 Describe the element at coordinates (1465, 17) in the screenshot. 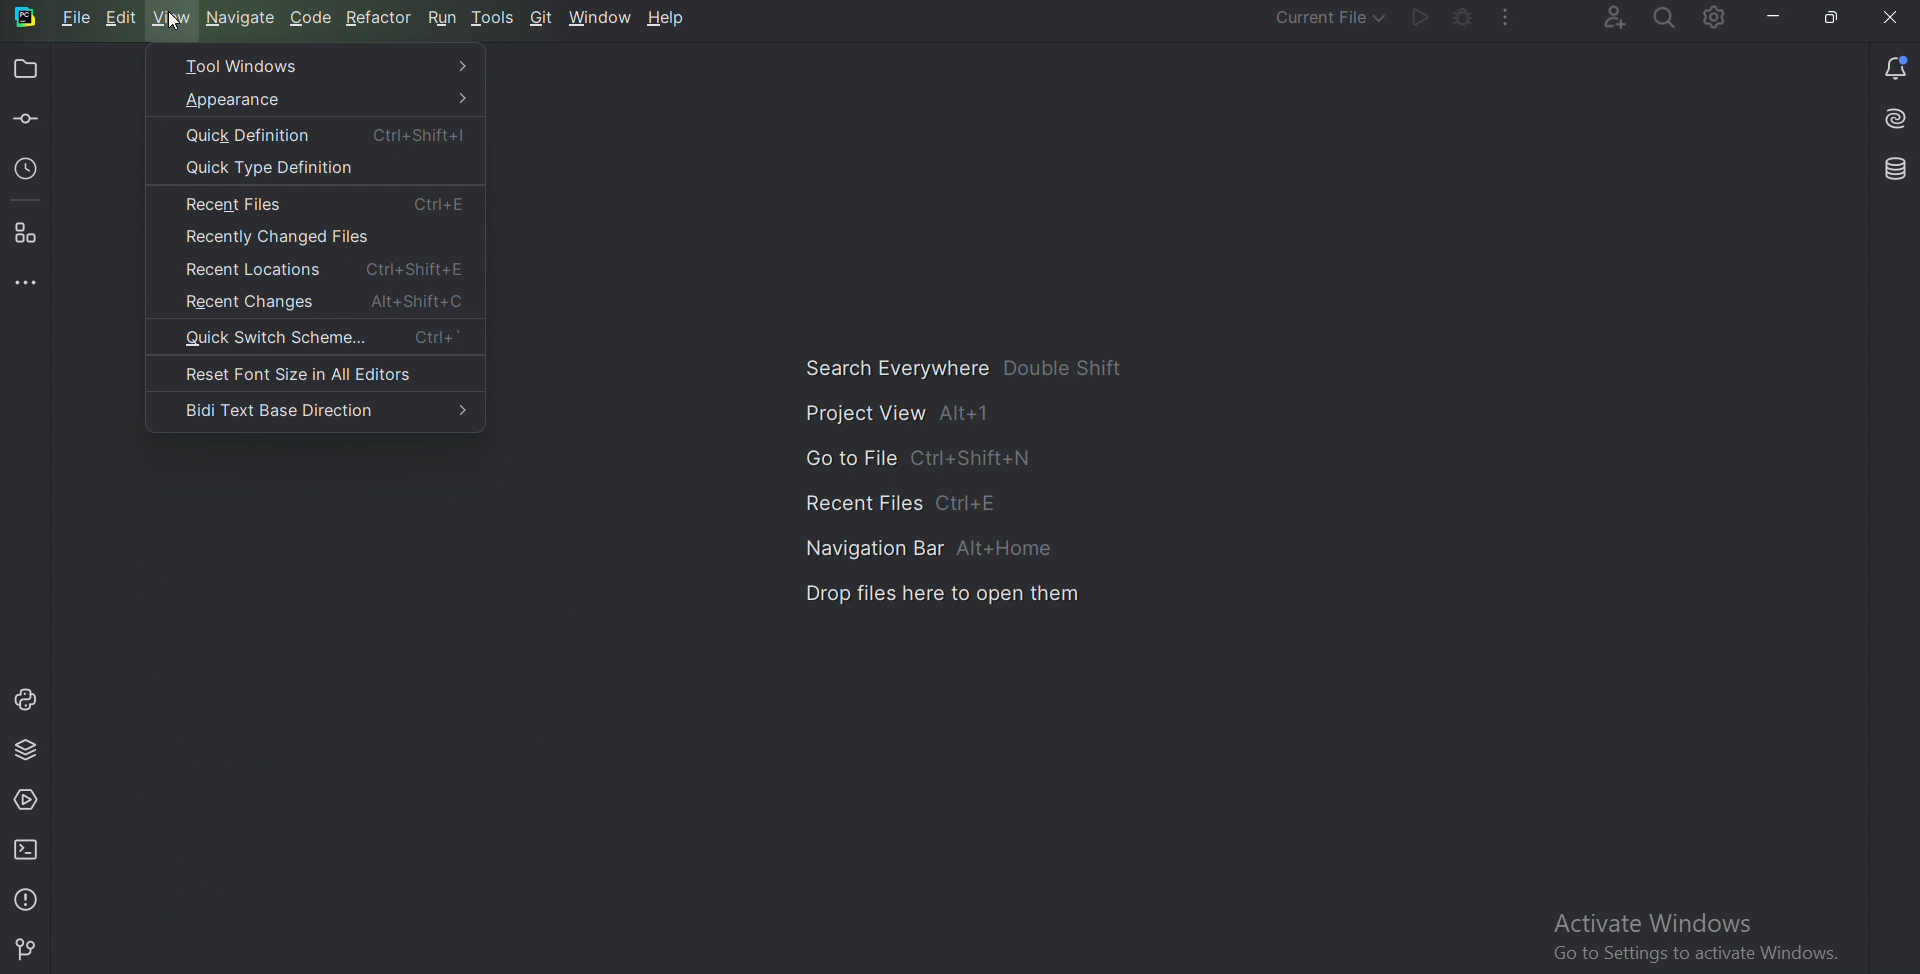

I see `Debug` at that location.